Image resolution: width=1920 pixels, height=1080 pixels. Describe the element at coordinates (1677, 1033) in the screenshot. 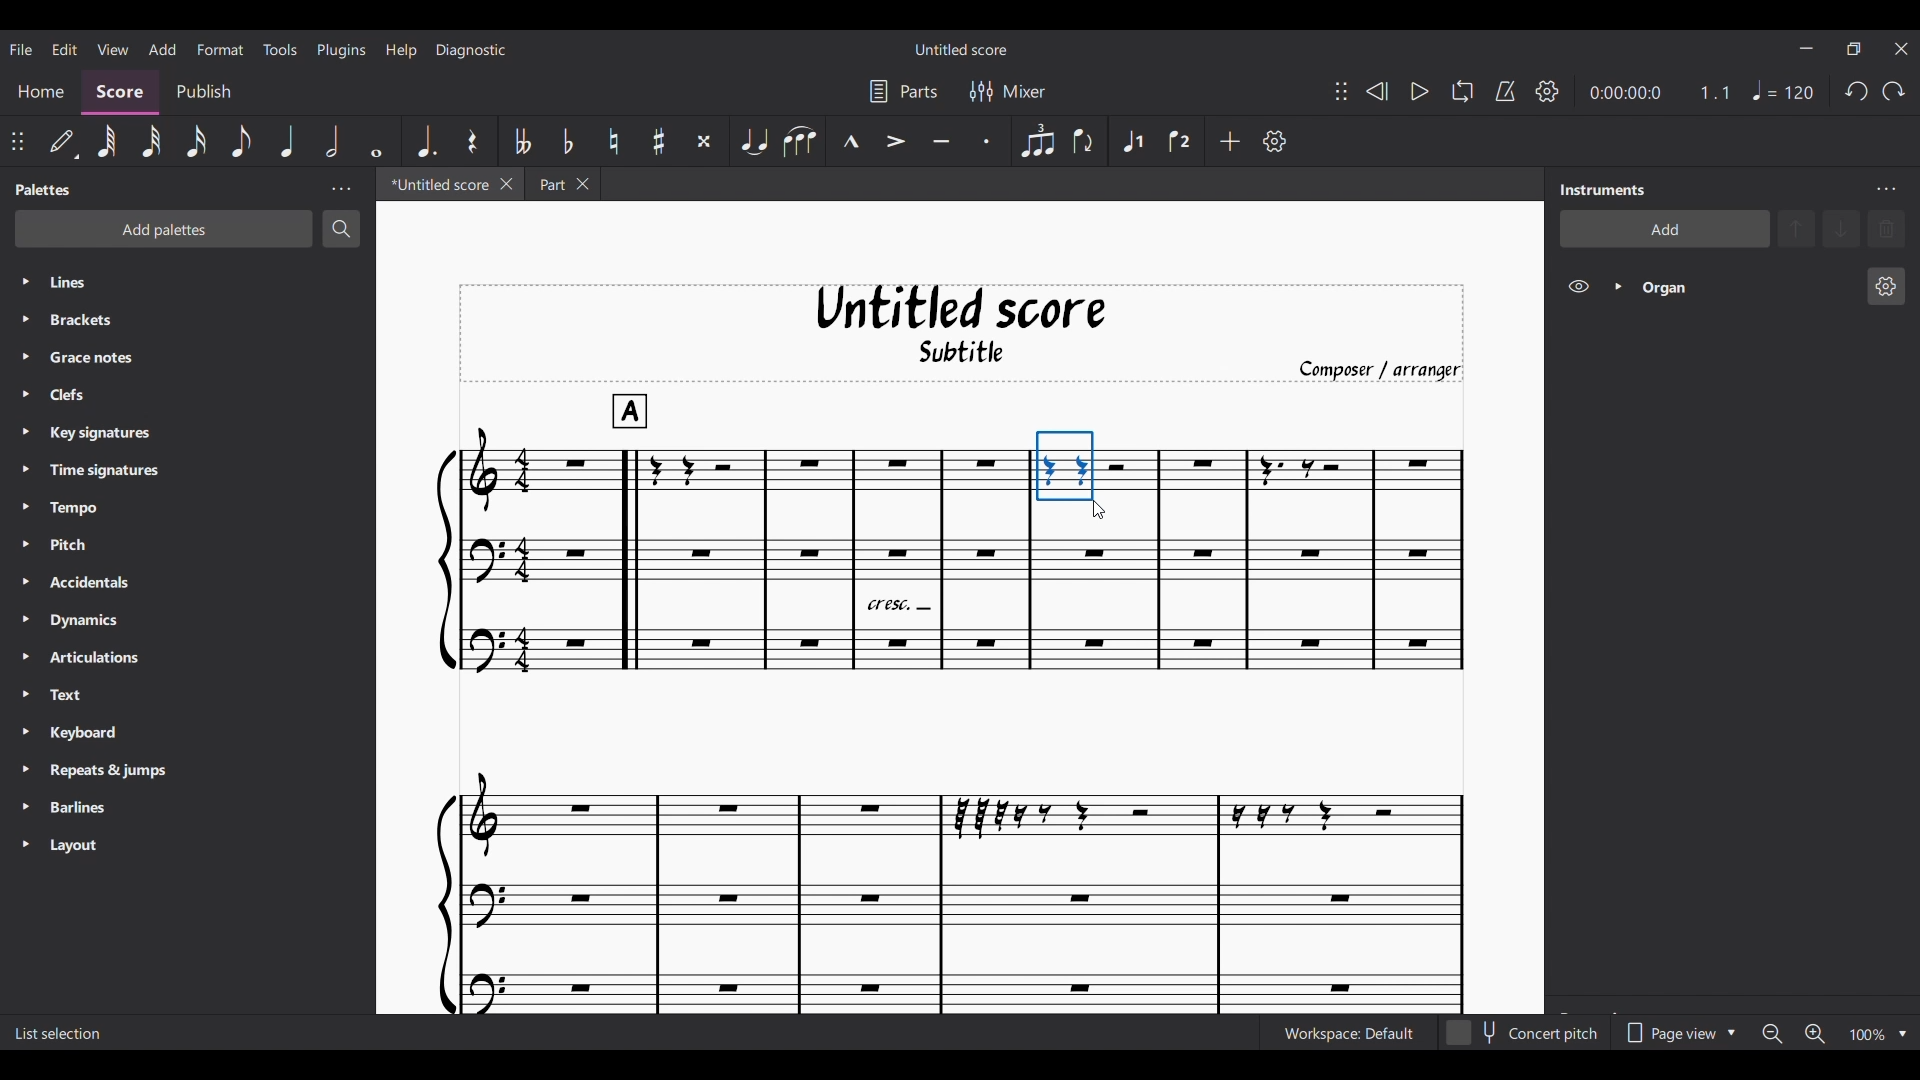

I see `Page view options` at that location.